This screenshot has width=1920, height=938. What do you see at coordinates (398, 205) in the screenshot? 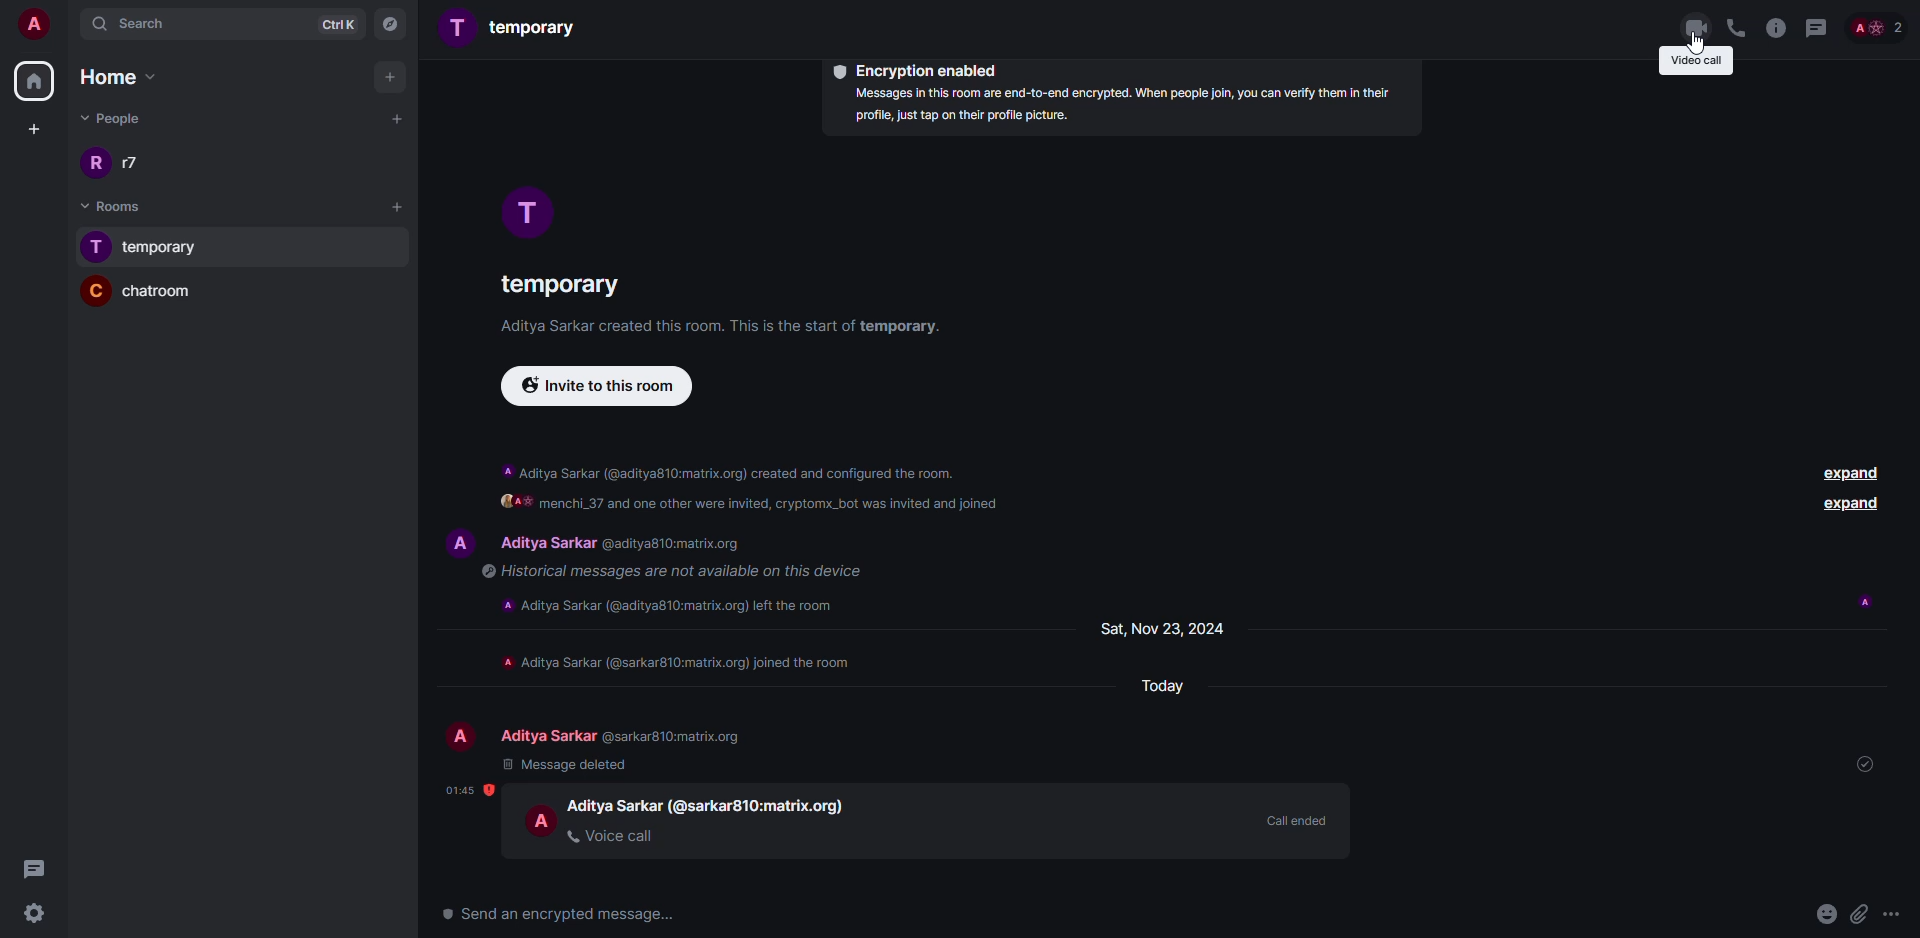
I see `add` at bounding box center [398, 205].